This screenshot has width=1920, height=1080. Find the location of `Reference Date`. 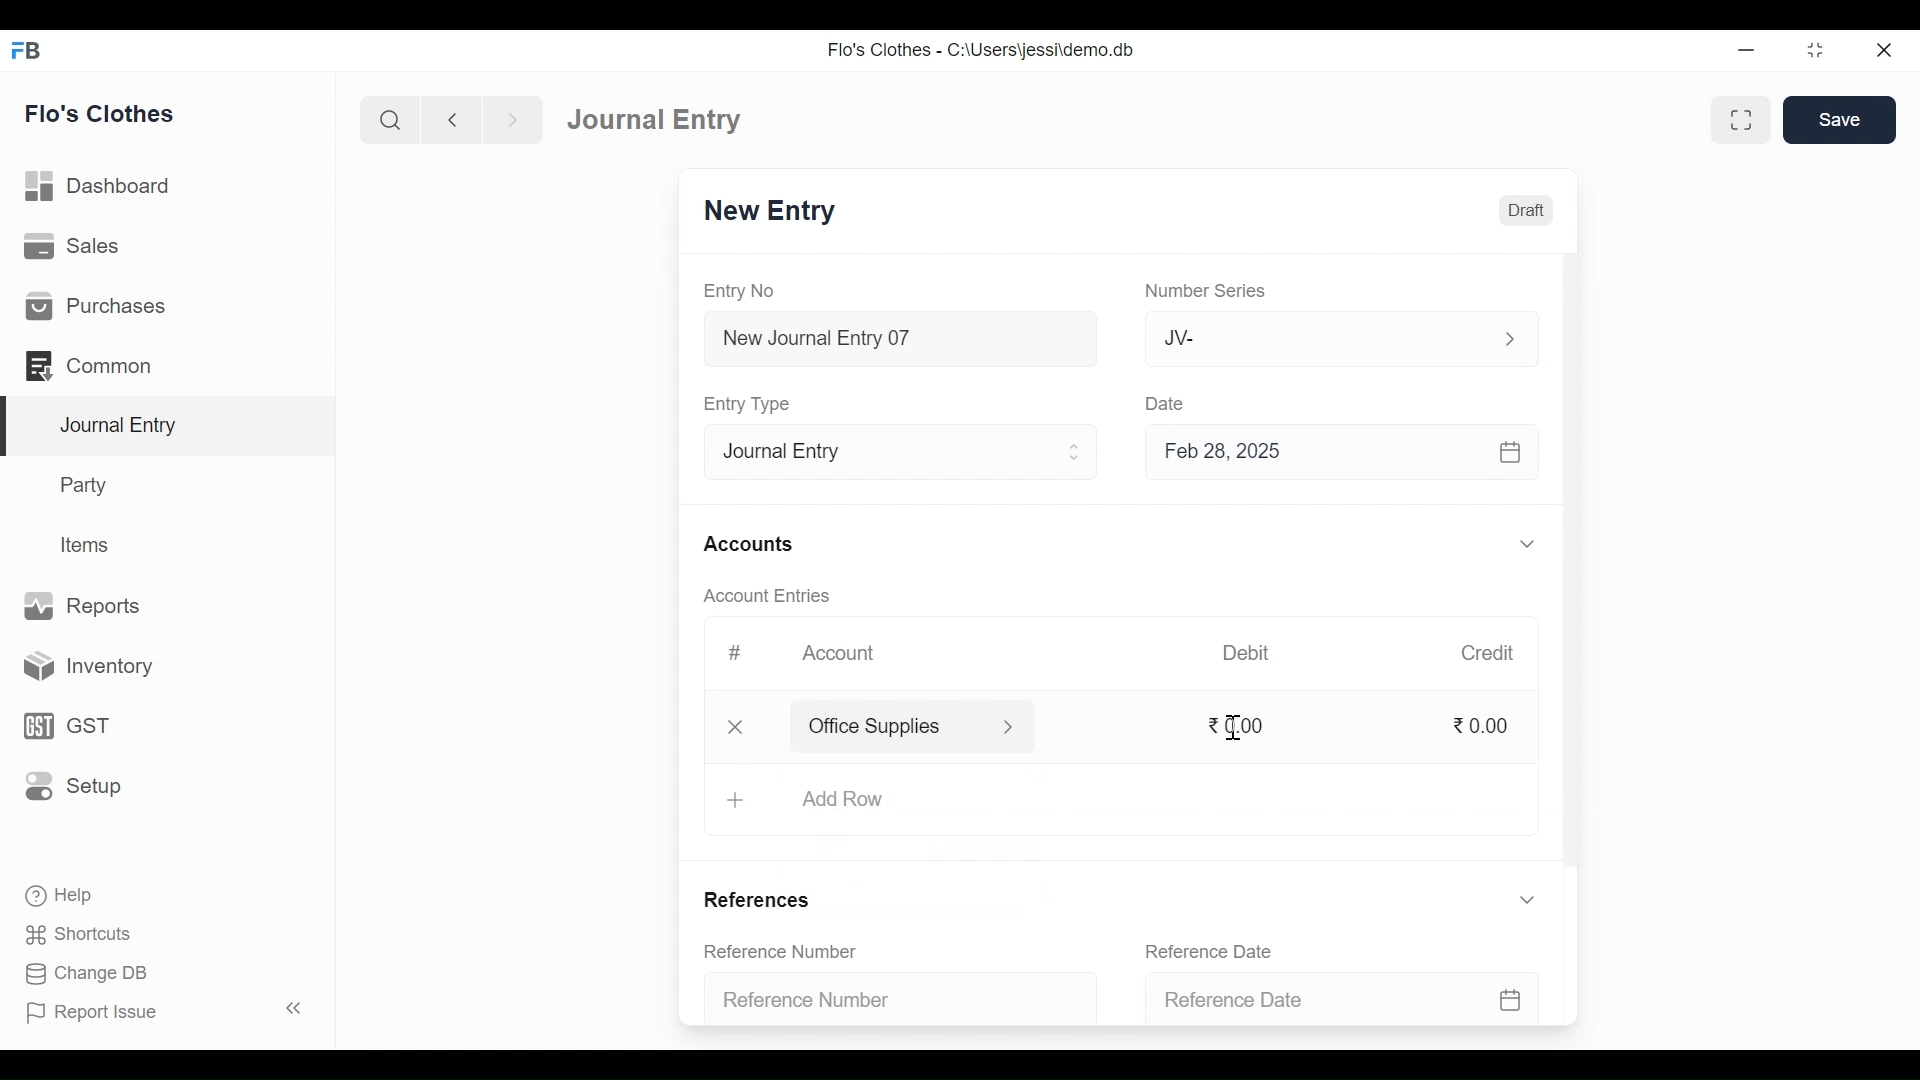

Reference Date is located at coordinates (1208, 950).